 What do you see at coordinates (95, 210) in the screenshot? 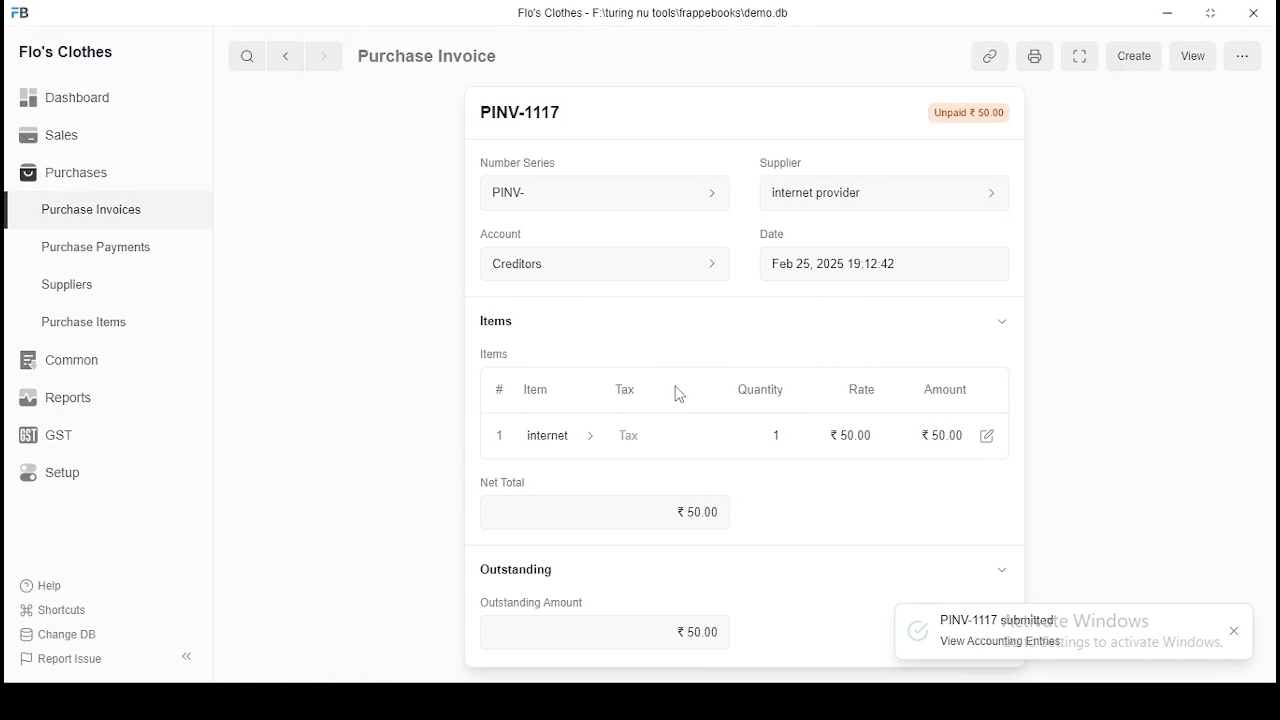
I see `Purchase Invoices` at bounding box center [95, 210].